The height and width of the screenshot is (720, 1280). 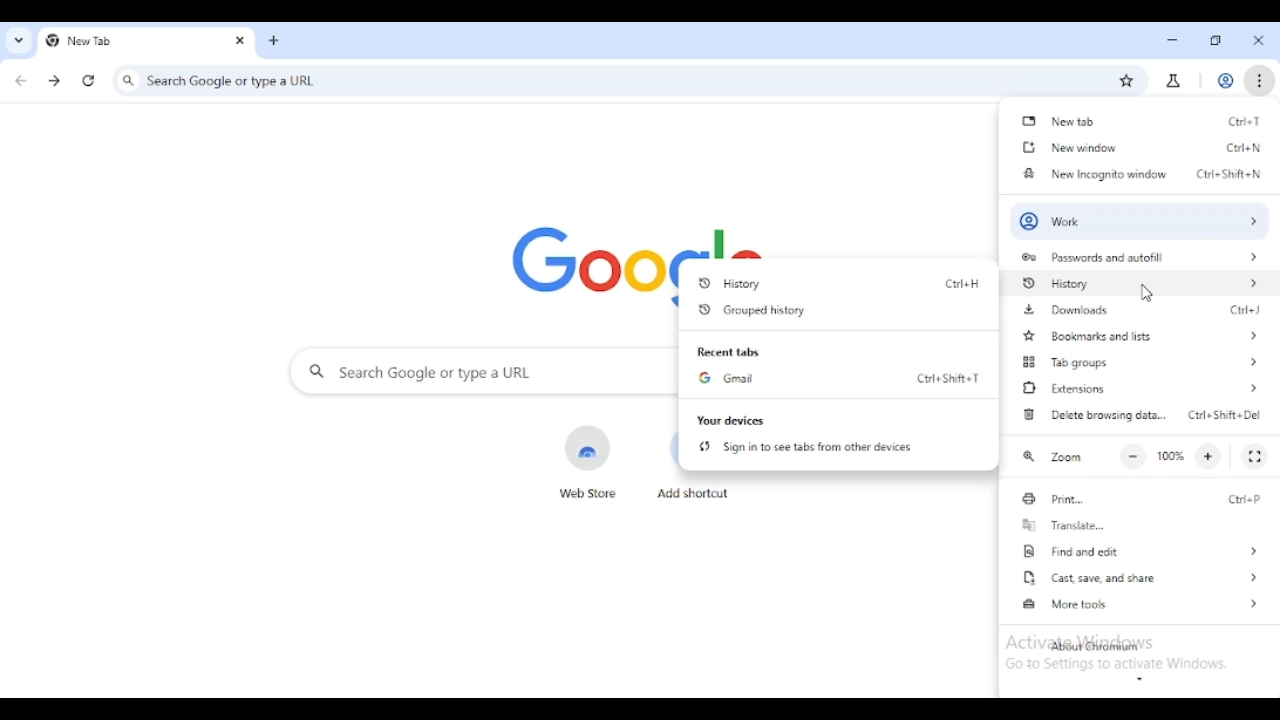 I want to click on passwords and autofill, so click(x=1133, y=257).